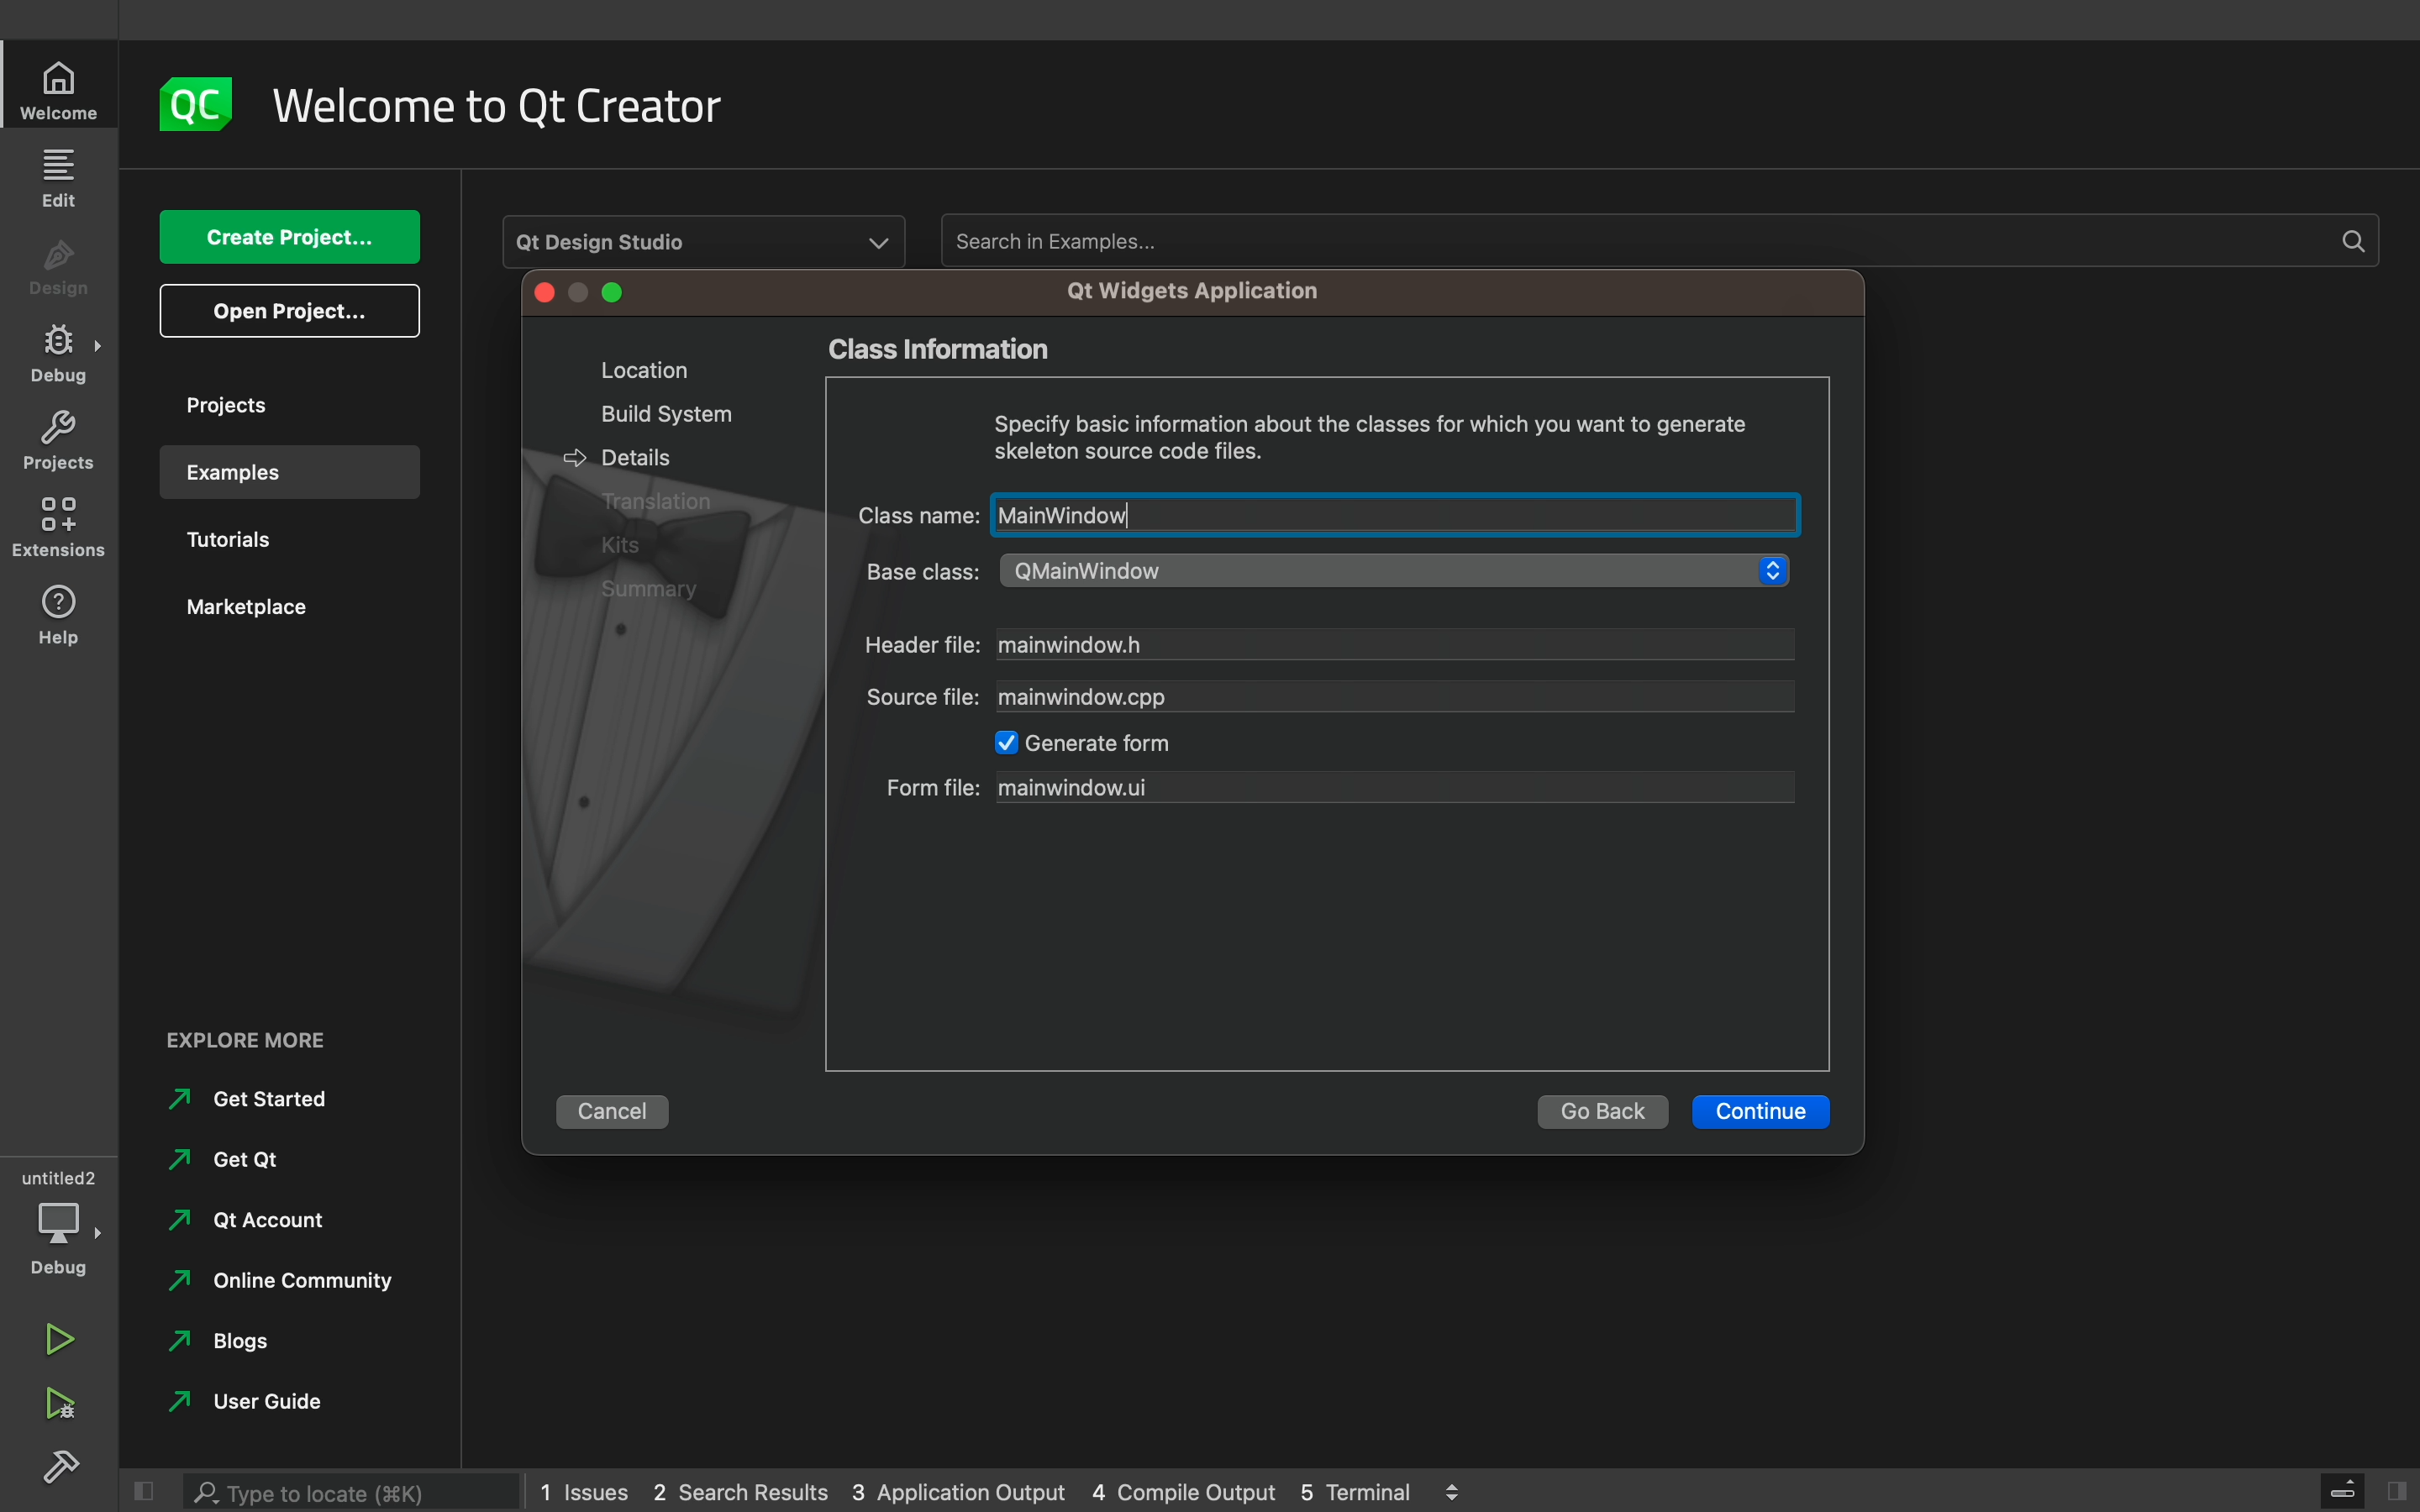  I want to click on widget application, so click(1186, 291).